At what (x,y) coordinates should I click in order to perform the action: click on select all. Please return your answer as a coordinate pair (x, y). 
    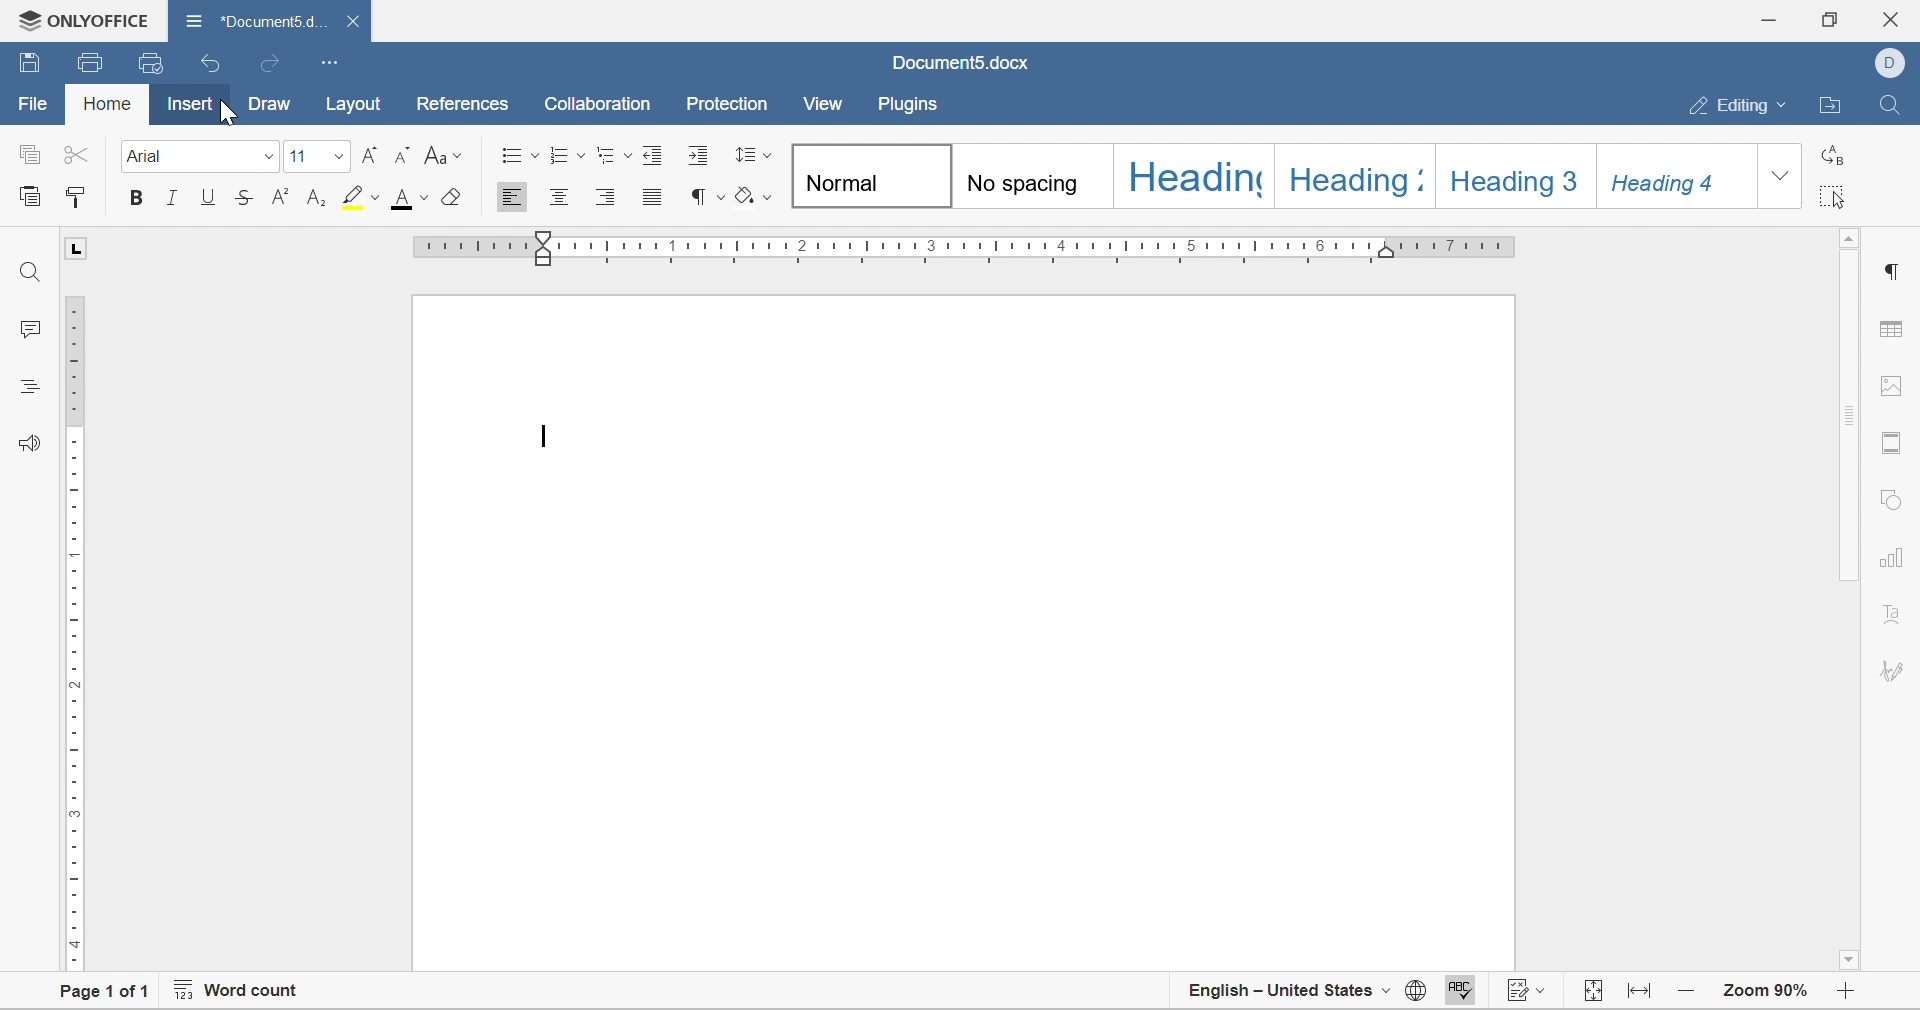
    Looking at the image, I should click on (1834, 196).